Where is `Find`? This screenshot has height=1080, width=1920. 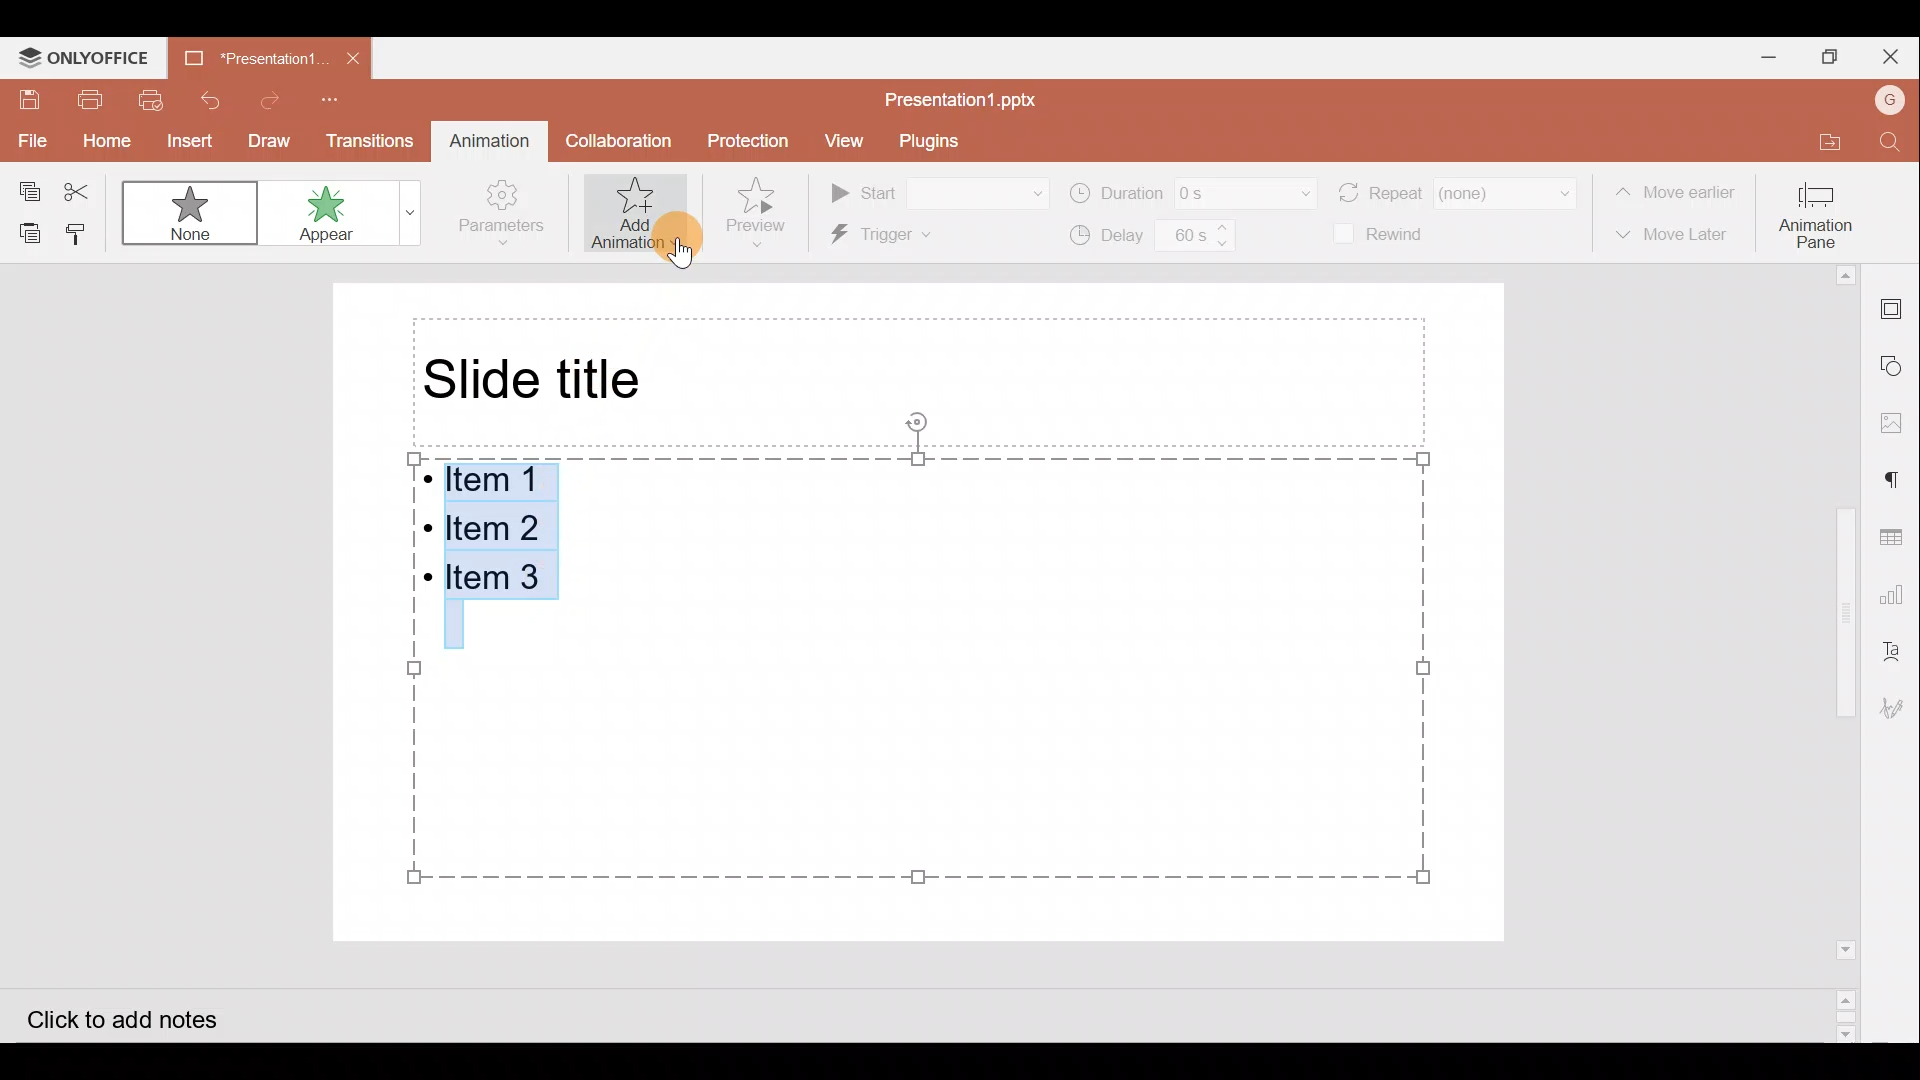 Find is located at coordinates (1888, 140).